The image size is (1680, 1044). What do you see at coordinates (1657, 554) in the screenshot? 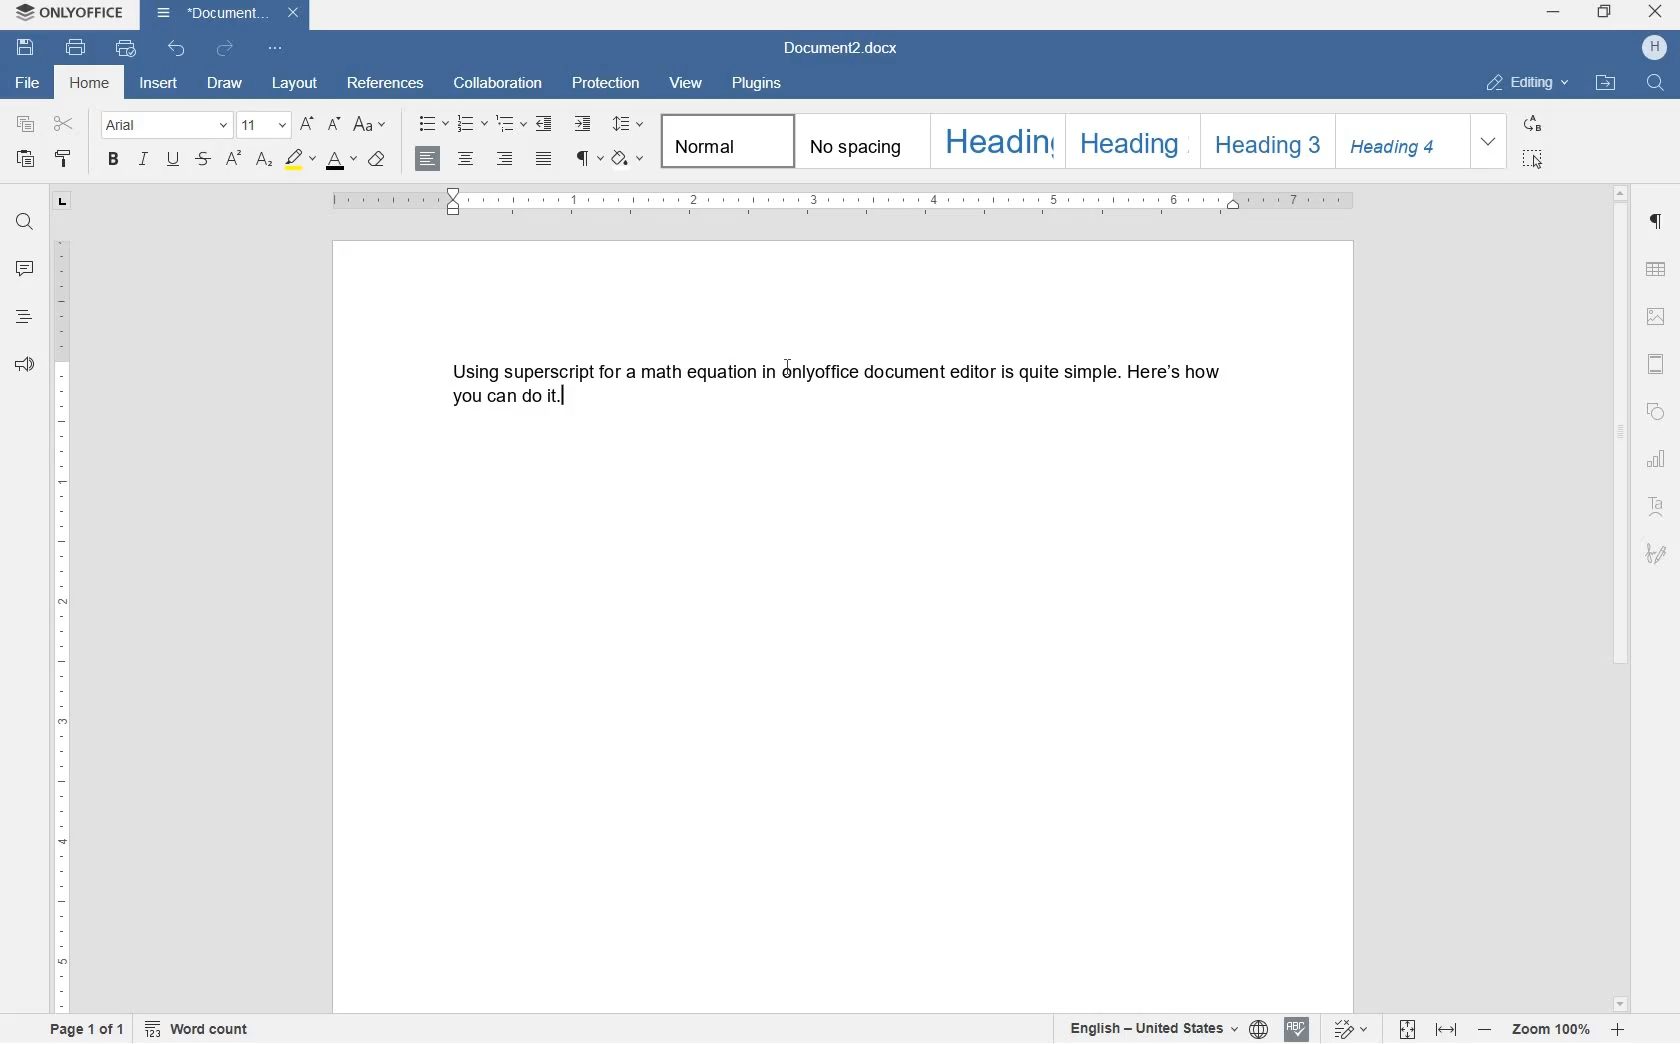
I see `signature` at bounding box center [1657, 554].